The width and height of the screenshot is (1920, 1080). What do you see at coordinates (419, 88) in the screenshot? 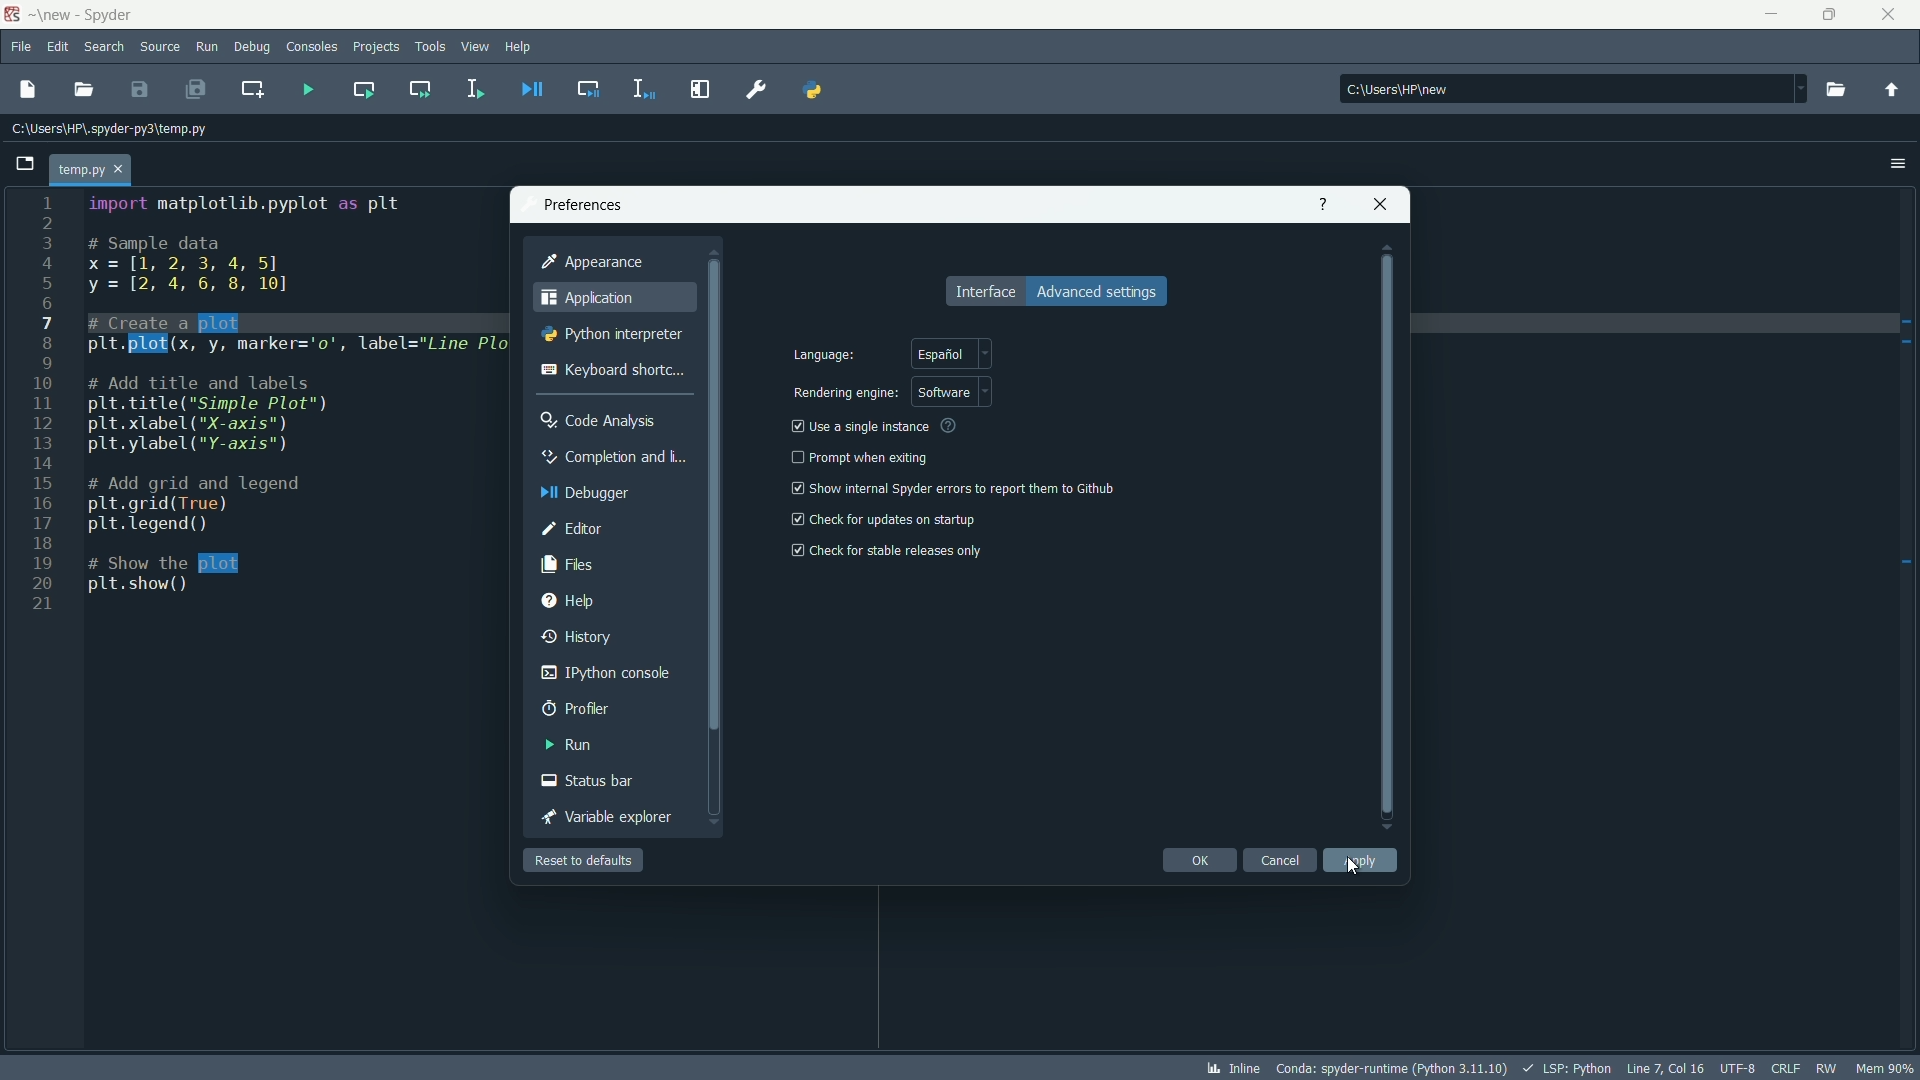
I see `run current cell and go to the next one` at bounding box center [419, 88].